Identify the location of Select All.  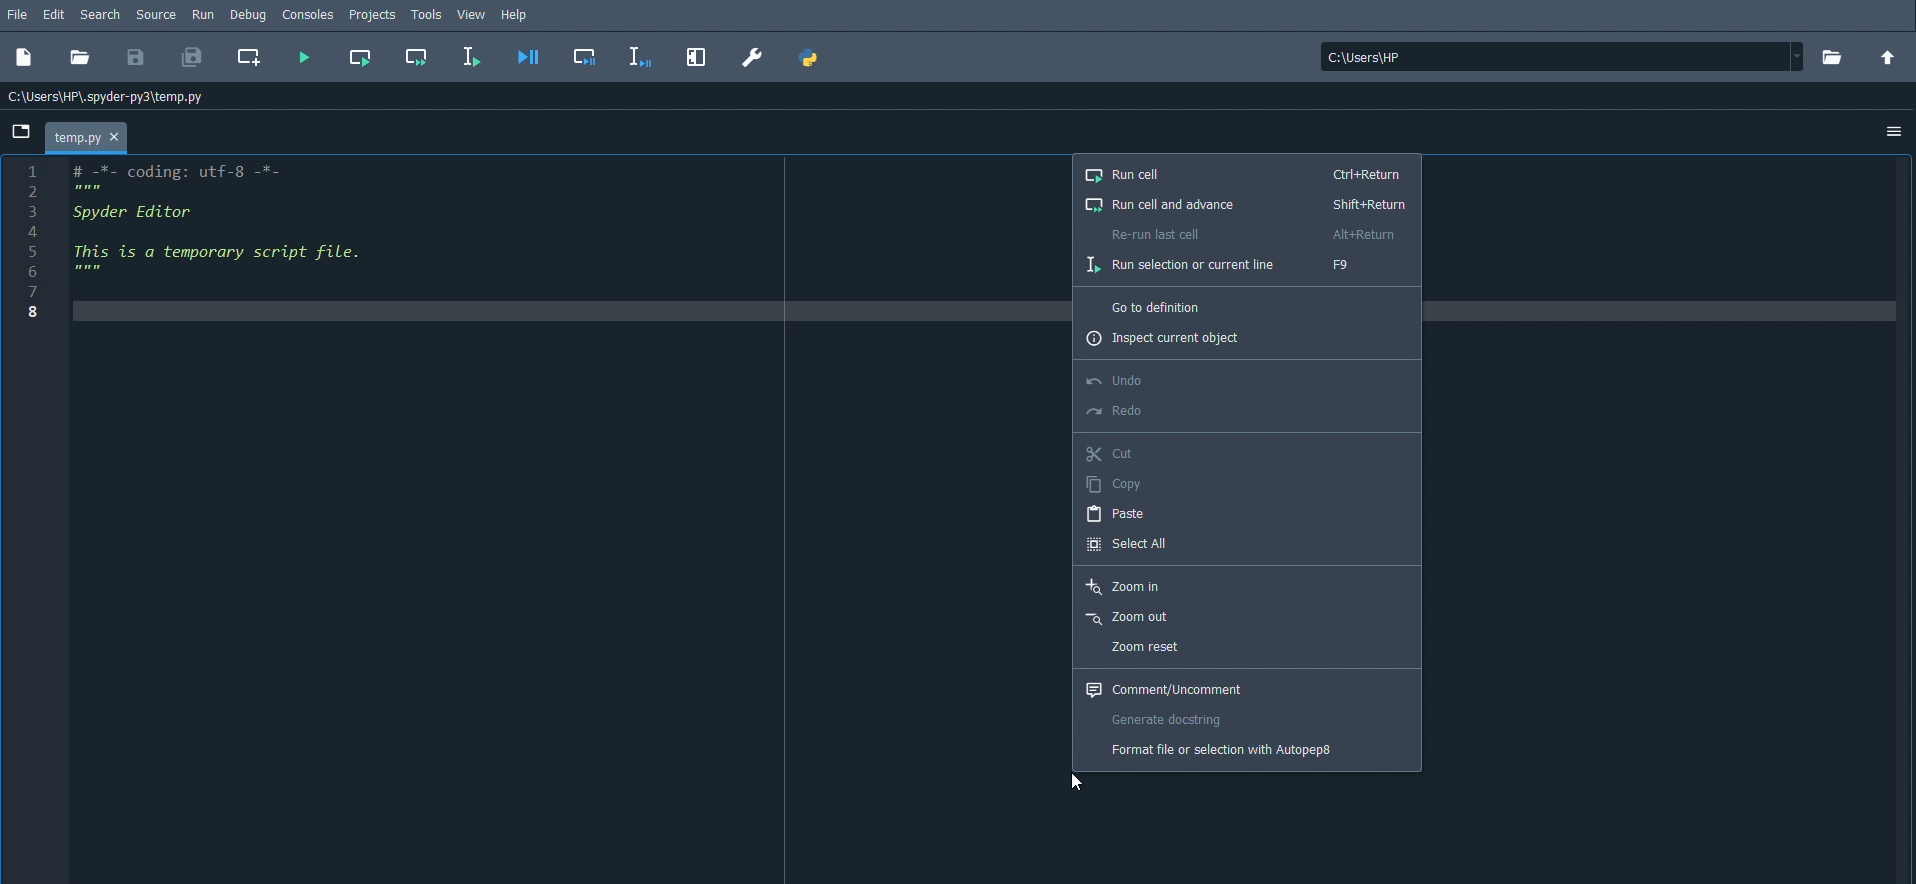
(1130, 541).